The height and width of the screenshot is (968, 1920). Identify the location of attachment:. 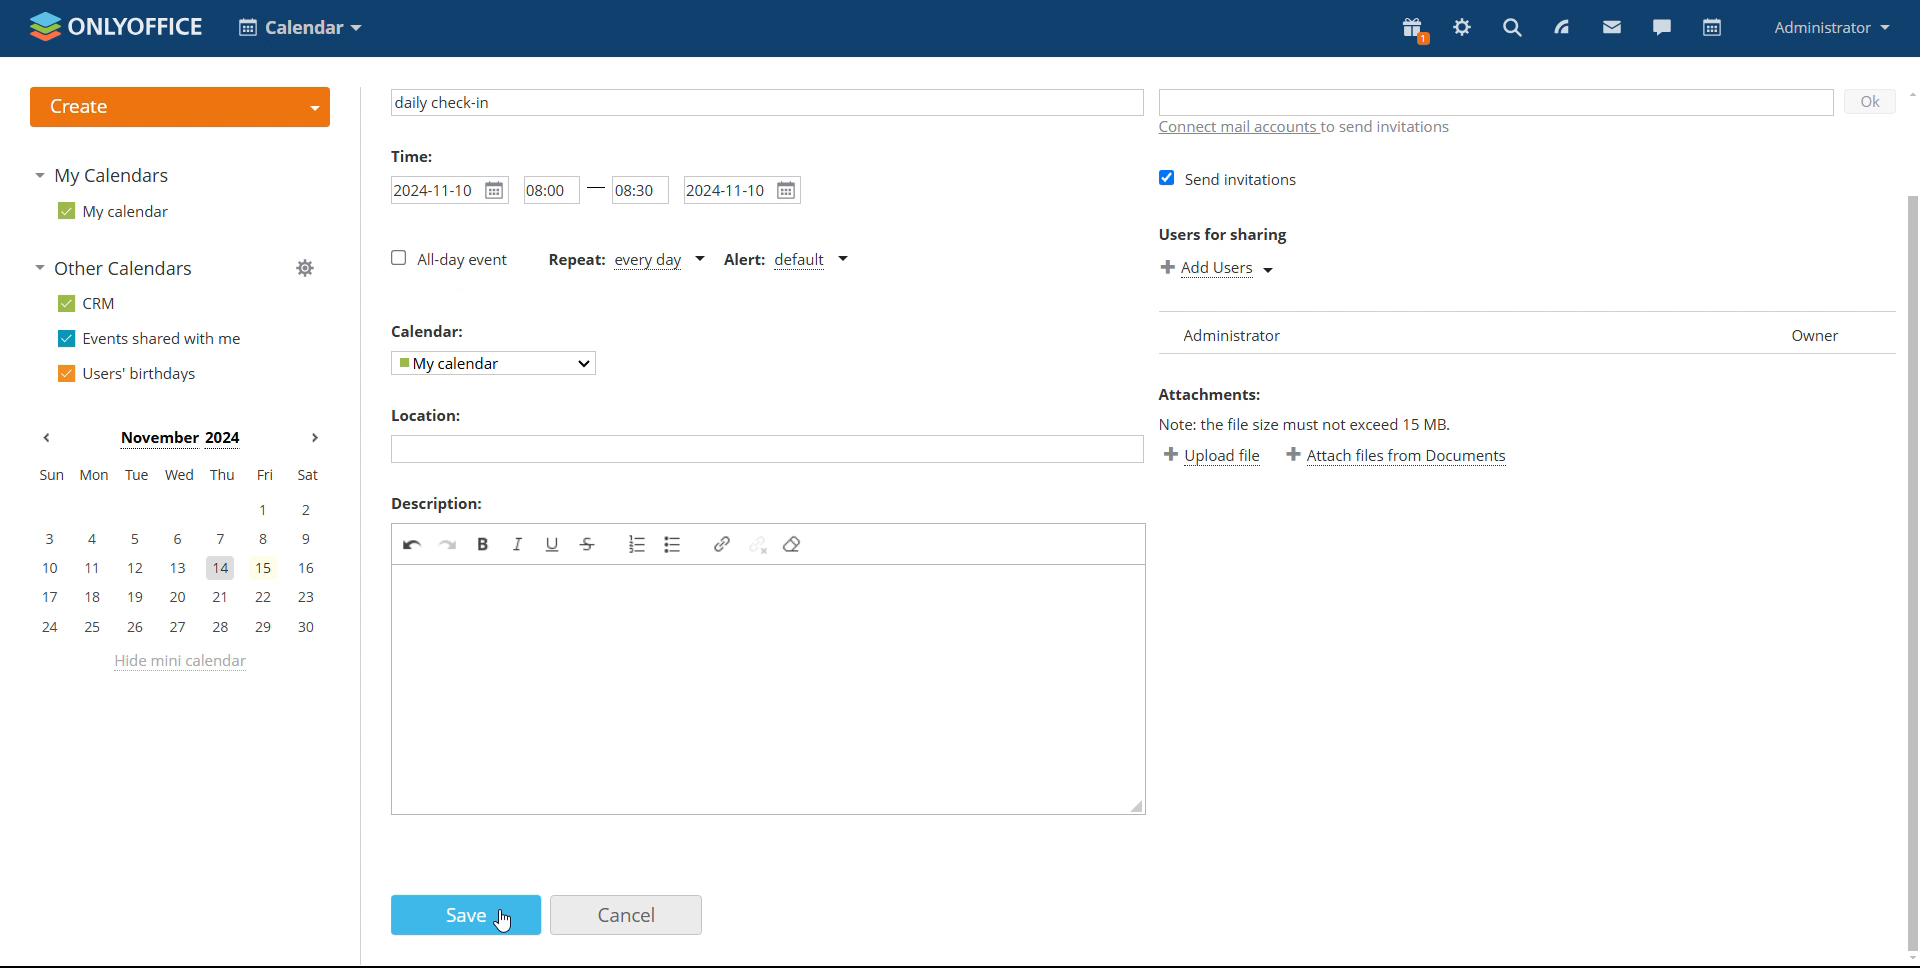
(1232, 394).